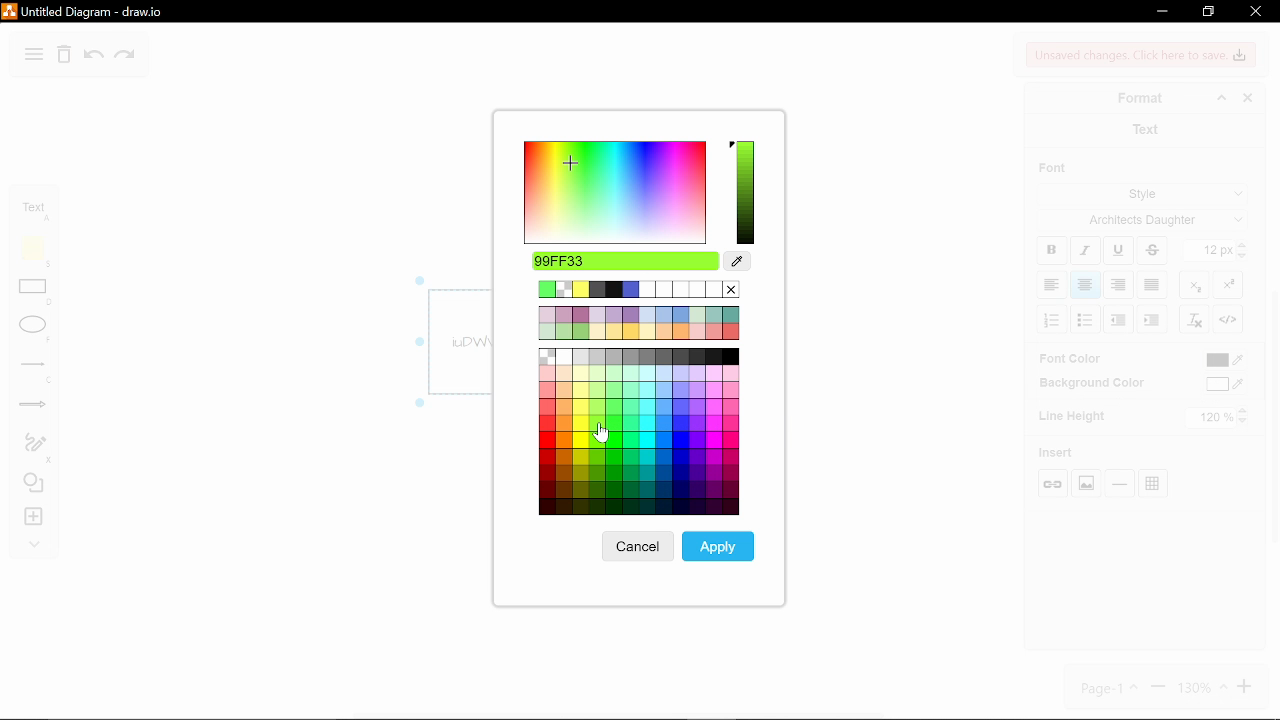 This screenshot has height=720, width=1280. What do you see at coordinates (1152, 250) in the screenshot?
I see `strikethrough` at bounding box center [1152, 250].